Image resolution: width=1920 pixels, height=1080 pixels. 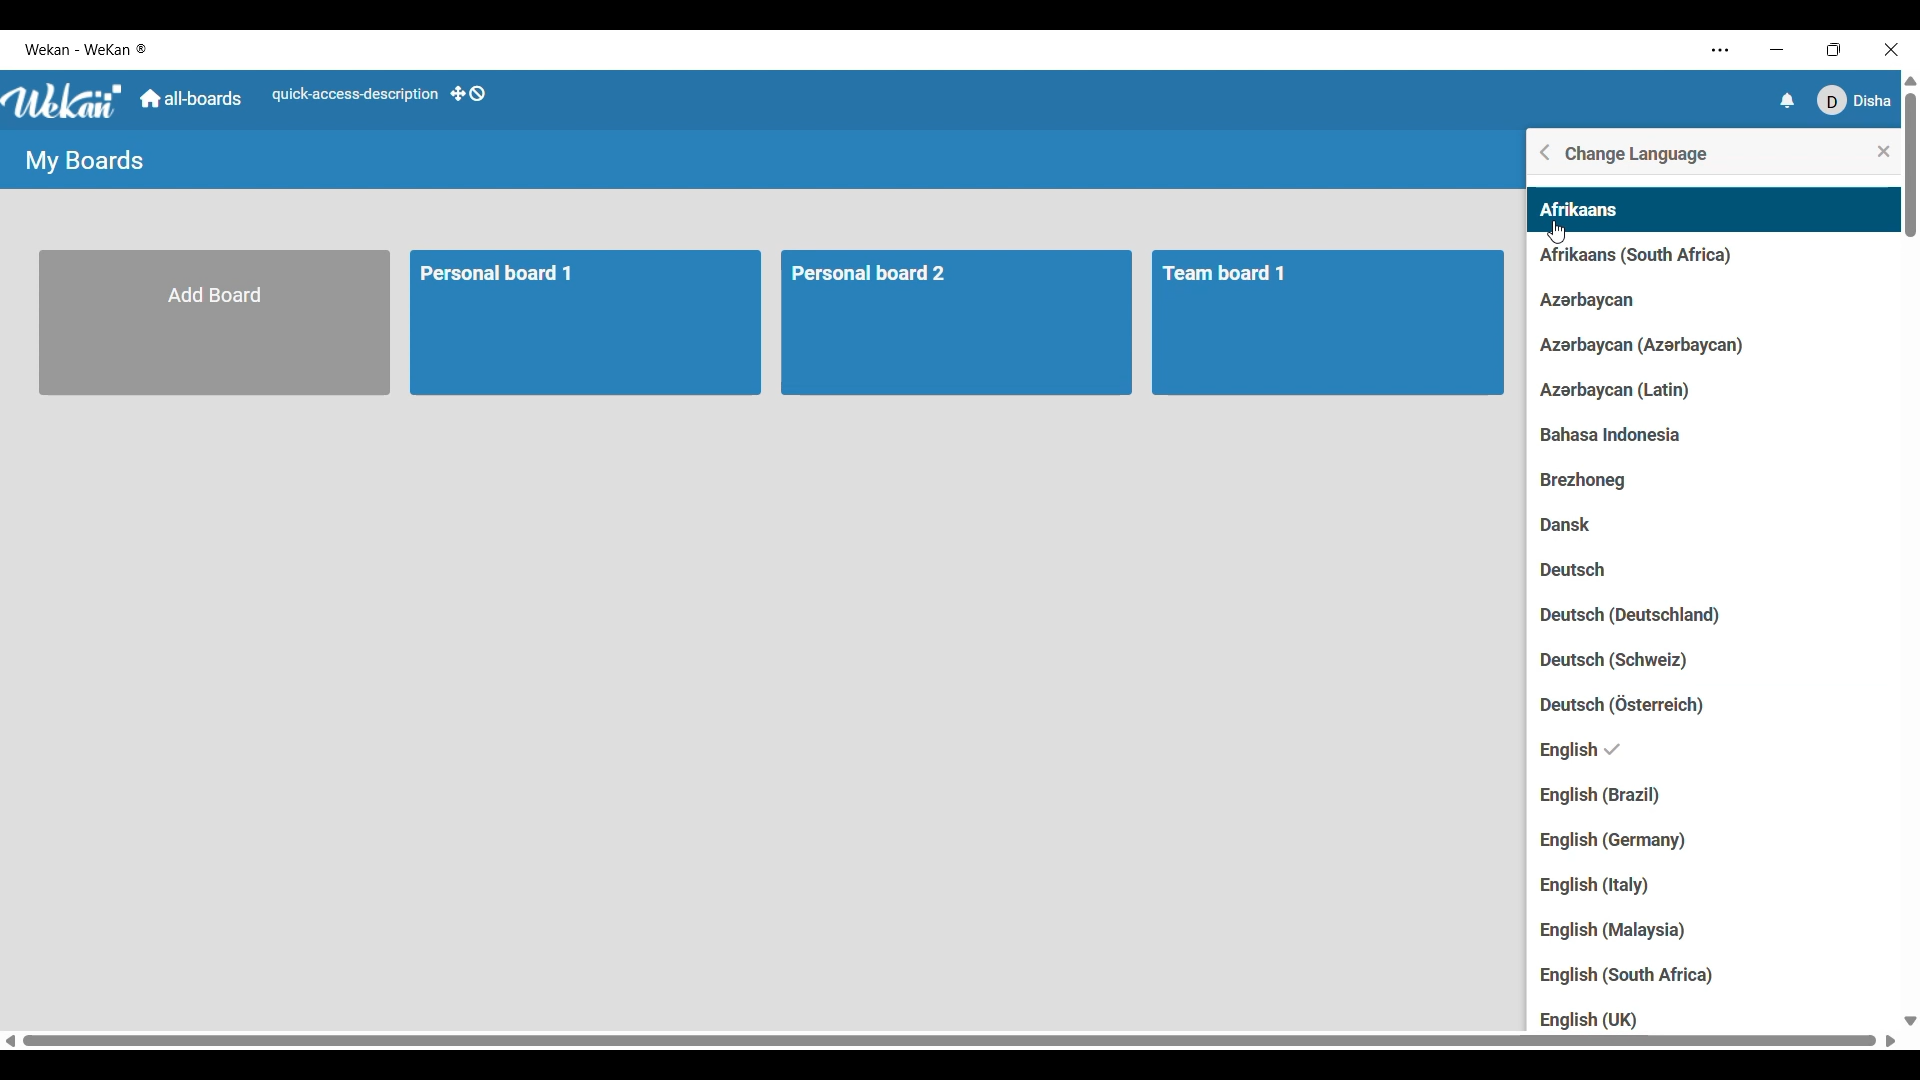 I want to click on More settings, so click(x=1720, y=51).